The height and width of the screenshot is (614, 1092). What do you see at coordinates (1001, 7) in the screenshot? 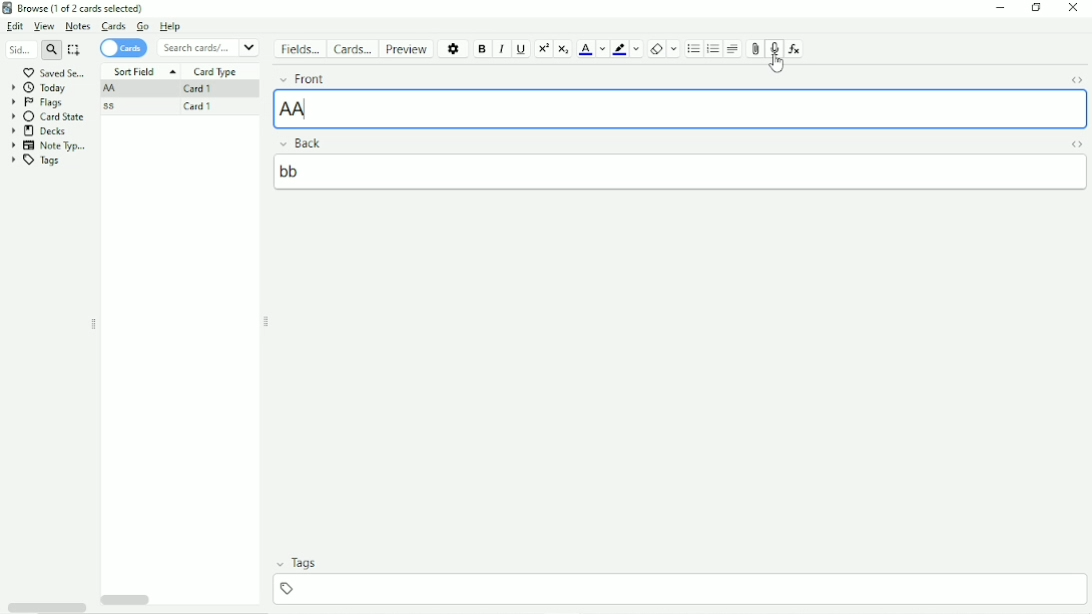
I see `Minimize` at bounding box center [1001, 7].